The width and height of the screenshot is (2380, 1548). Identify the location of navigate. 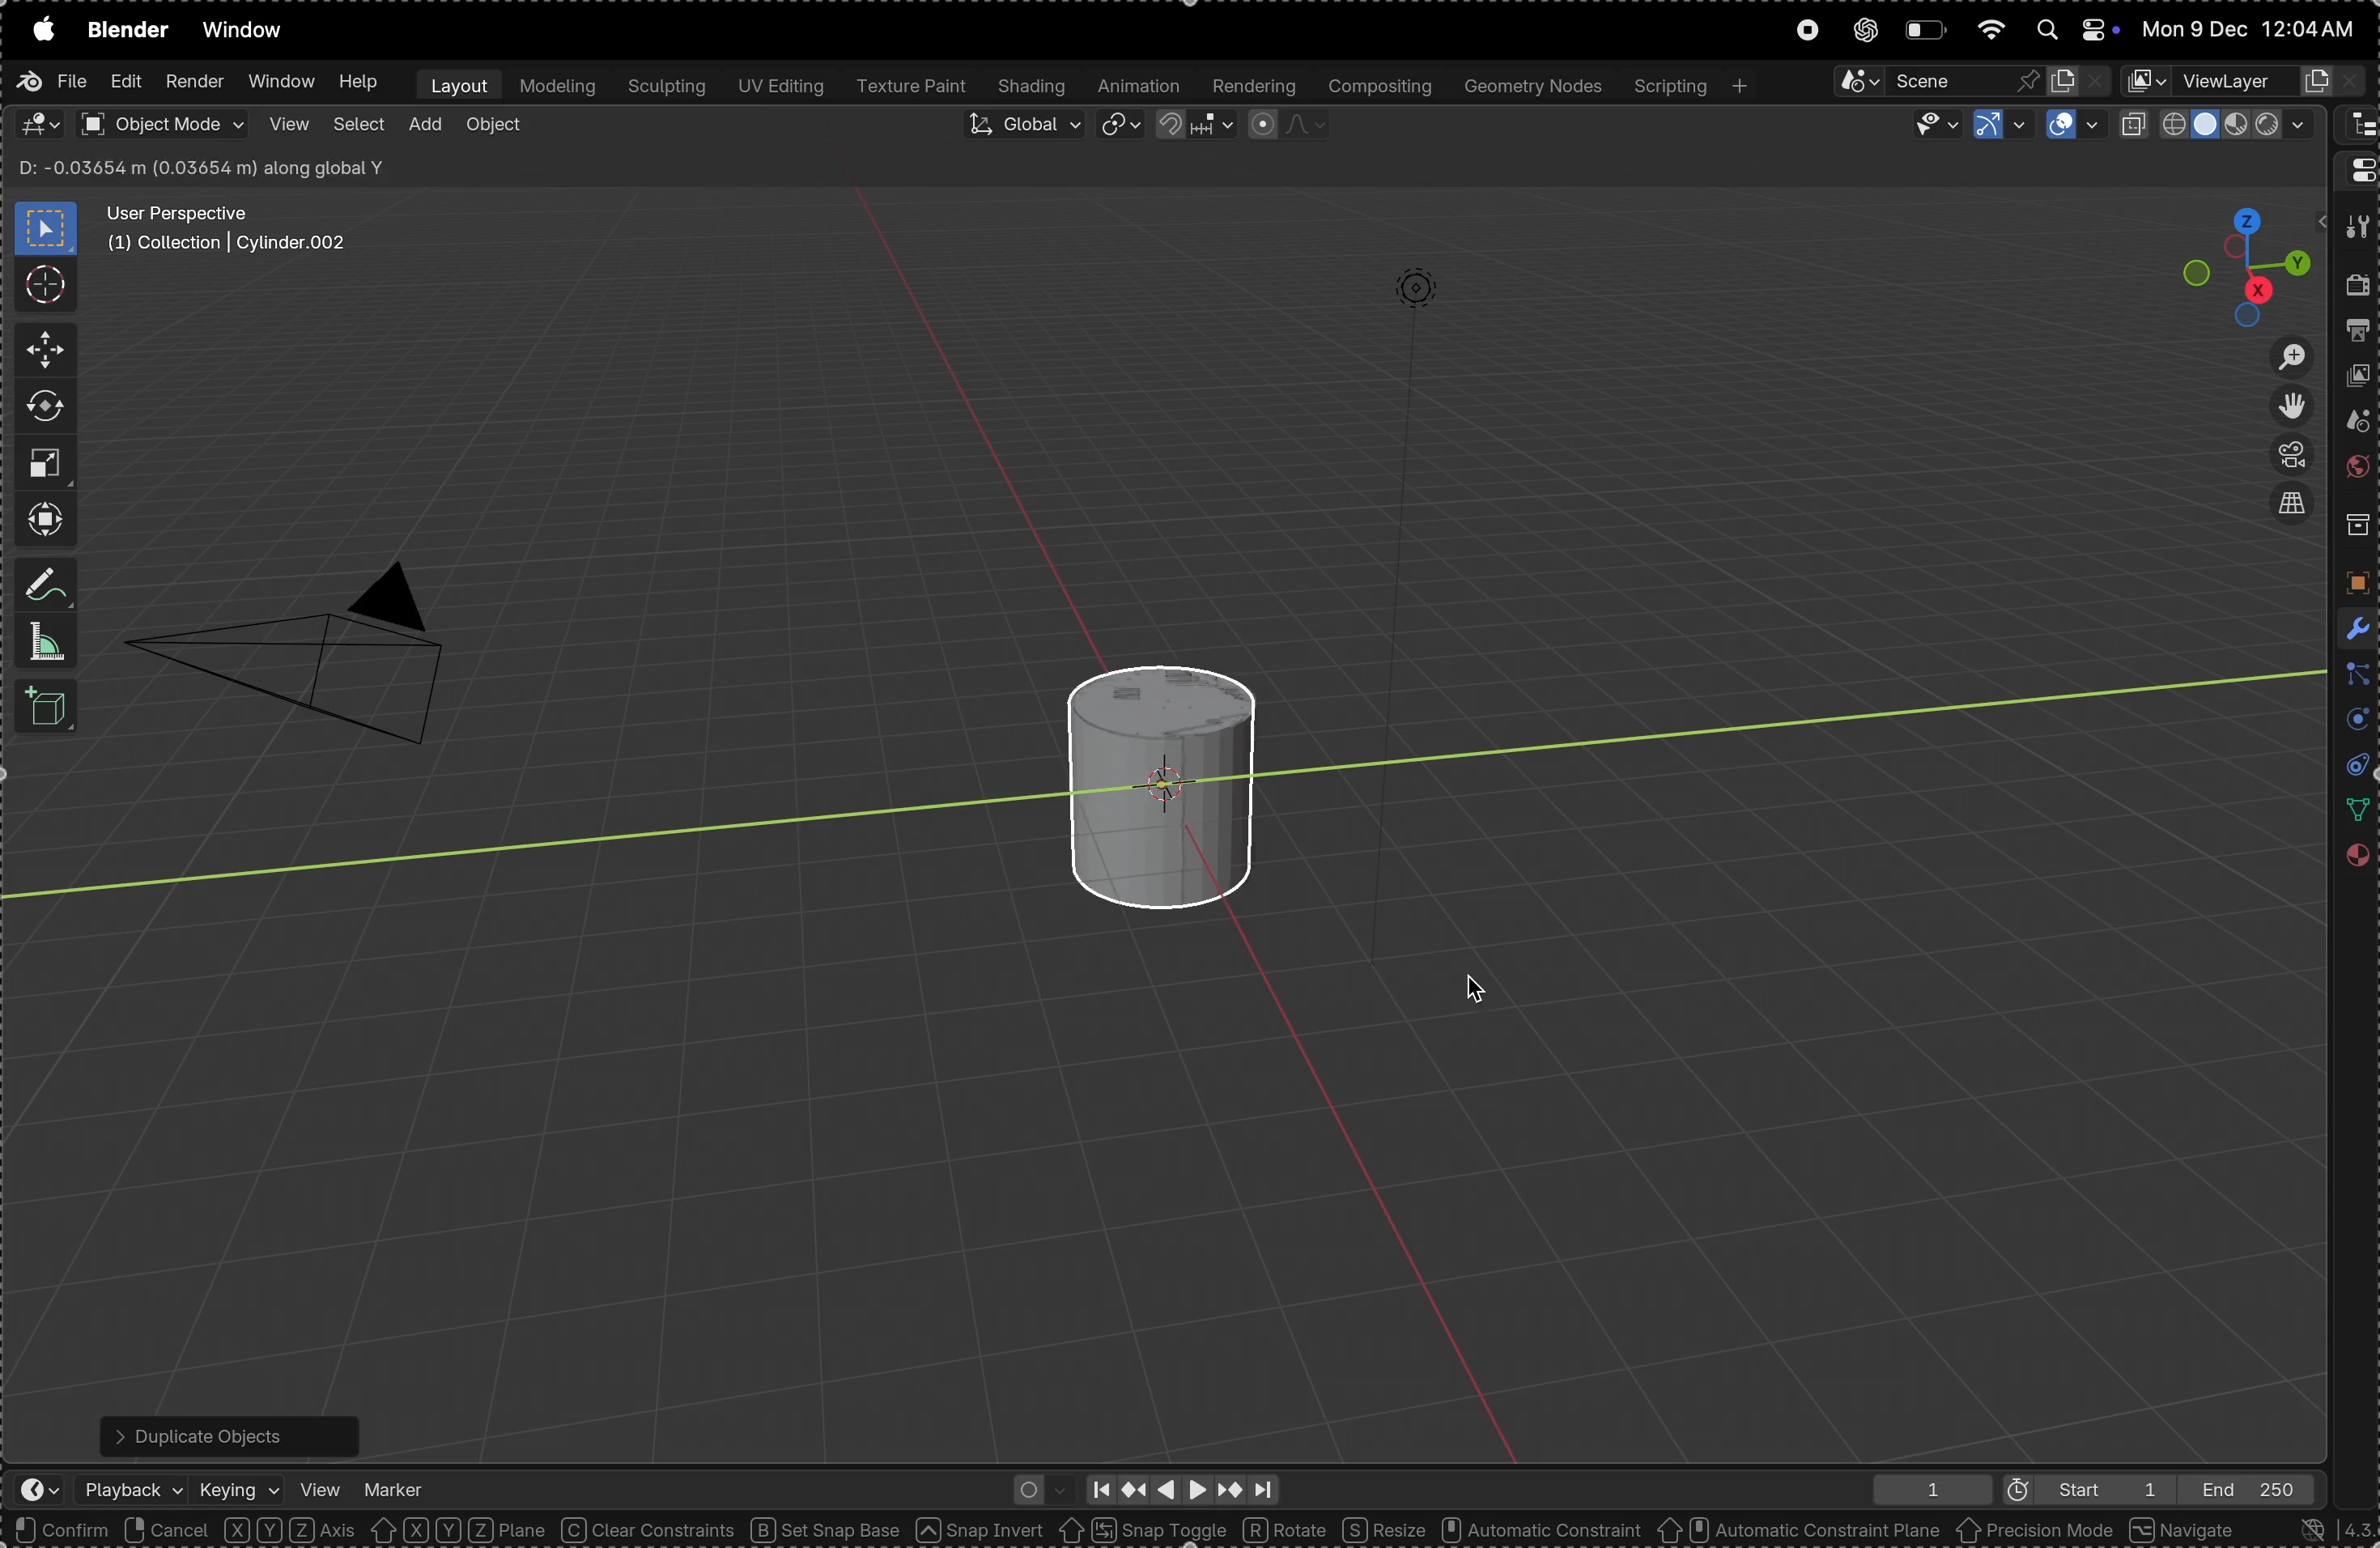
(2186, 1529).